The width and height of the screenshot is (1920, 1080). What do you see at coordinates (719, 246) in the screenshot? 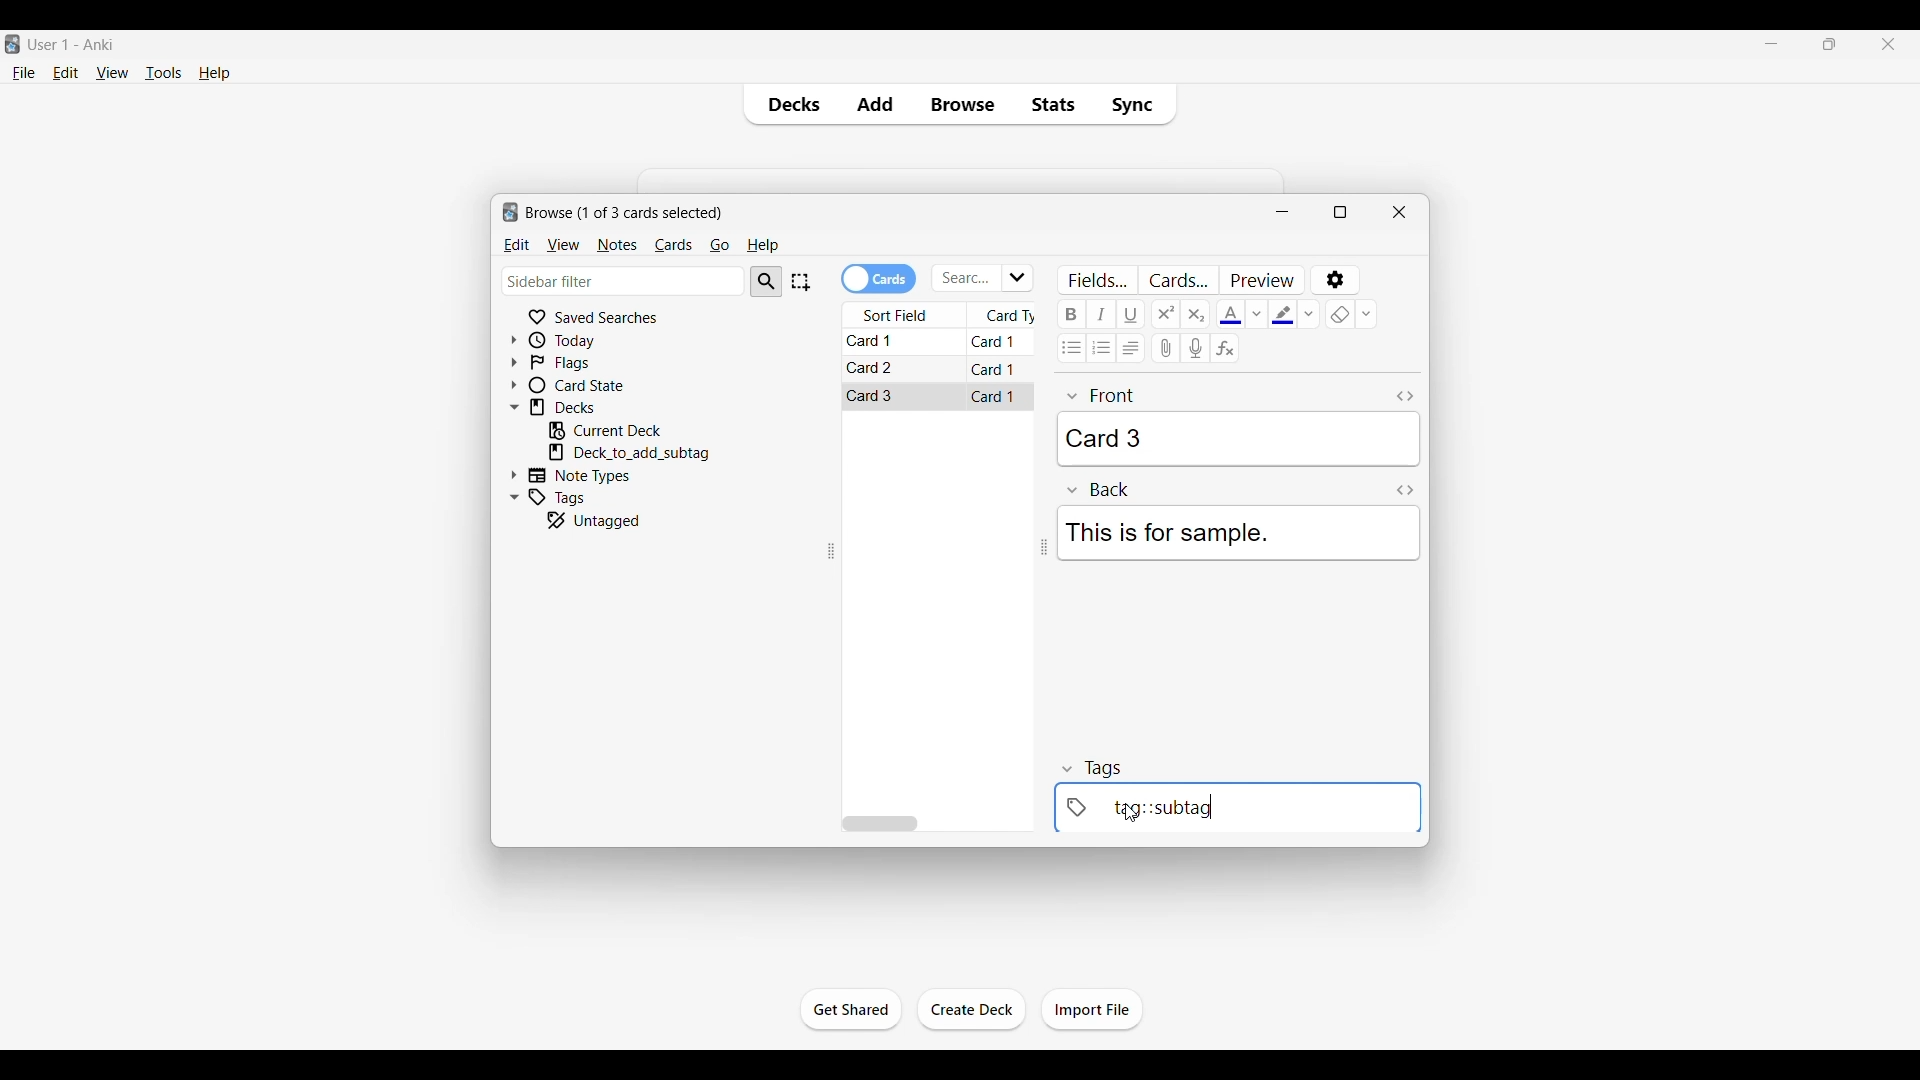
I see `Go menu` at bounding box center [719, 246].